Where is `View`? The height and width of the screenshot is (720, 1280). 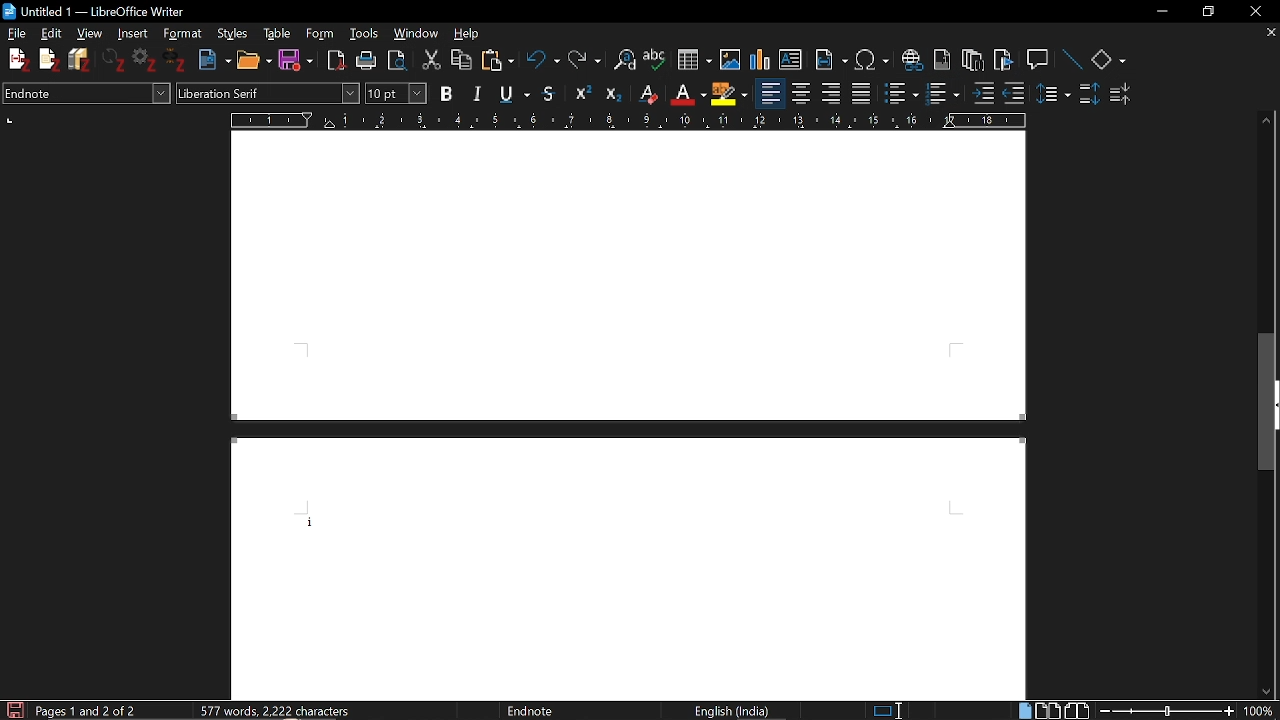
View is located at coordinates (91, 34).